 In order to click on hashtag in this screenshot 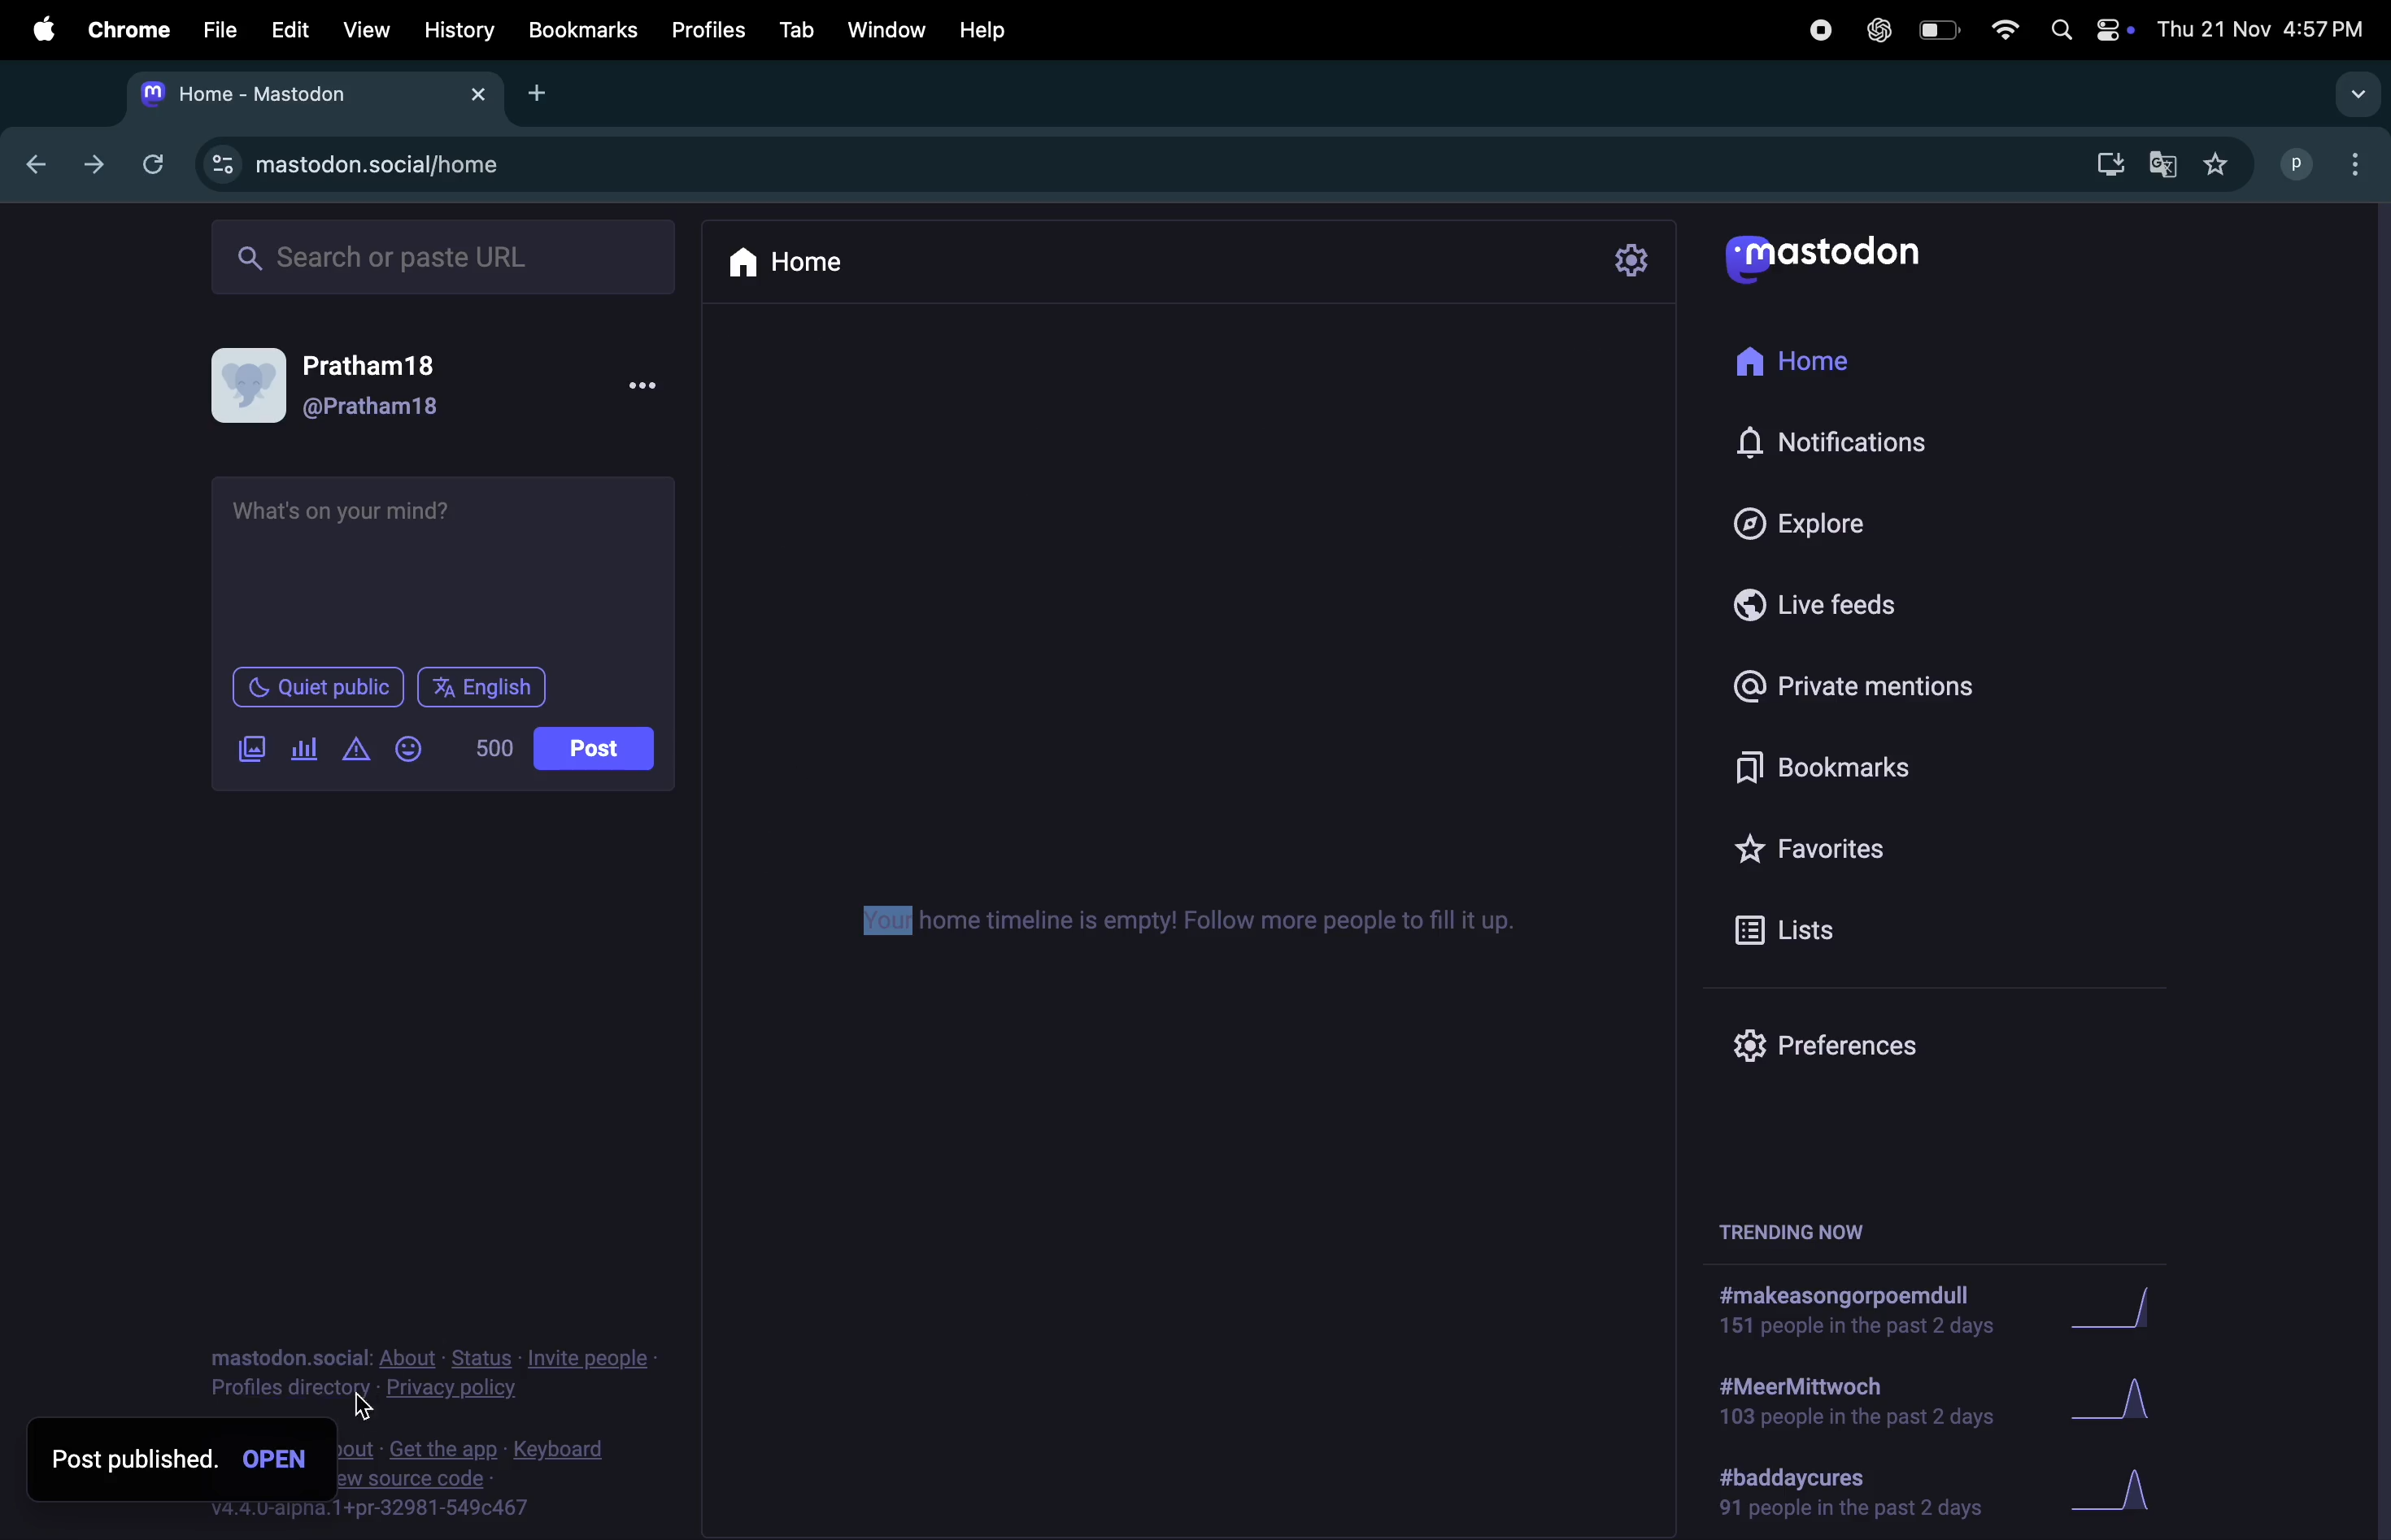, I will do `click(1842, 1405)`.